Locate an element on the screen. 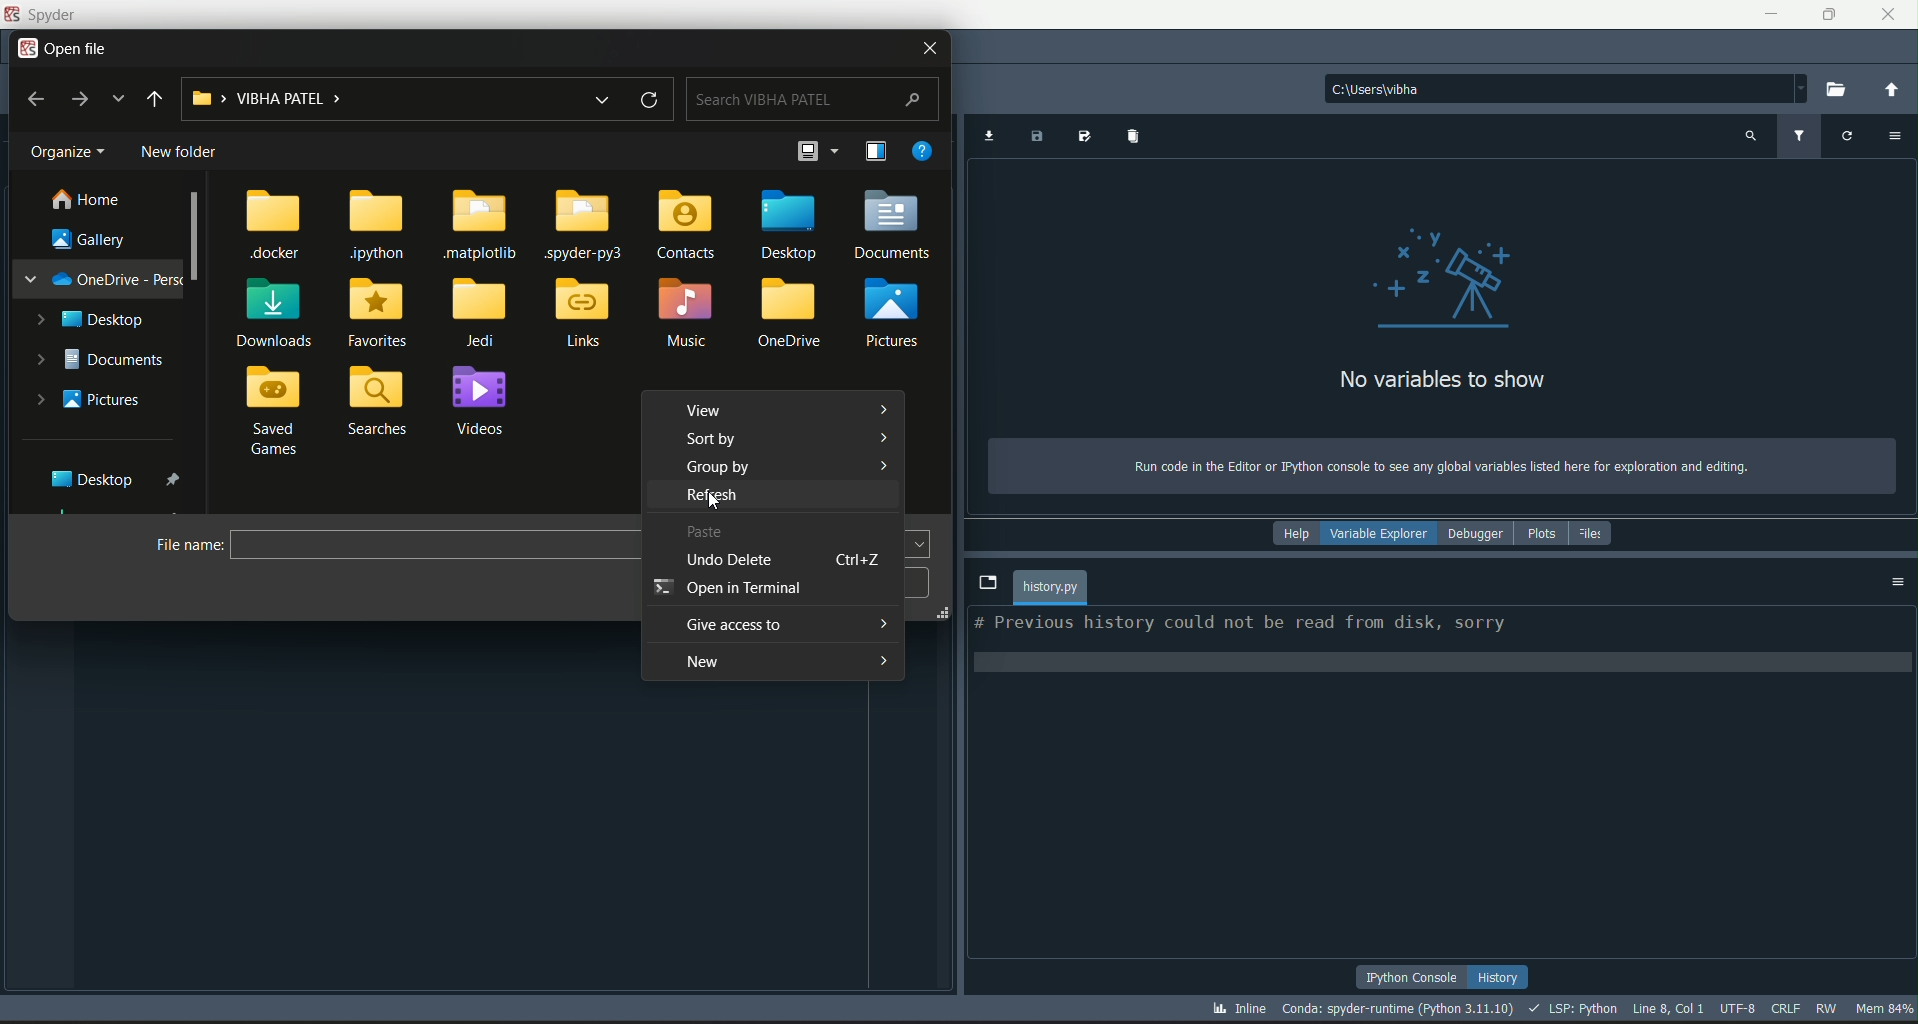 The height and width of the screenshot is (1024, 1918). ctrl+Z is located at coordinates (855, 560).